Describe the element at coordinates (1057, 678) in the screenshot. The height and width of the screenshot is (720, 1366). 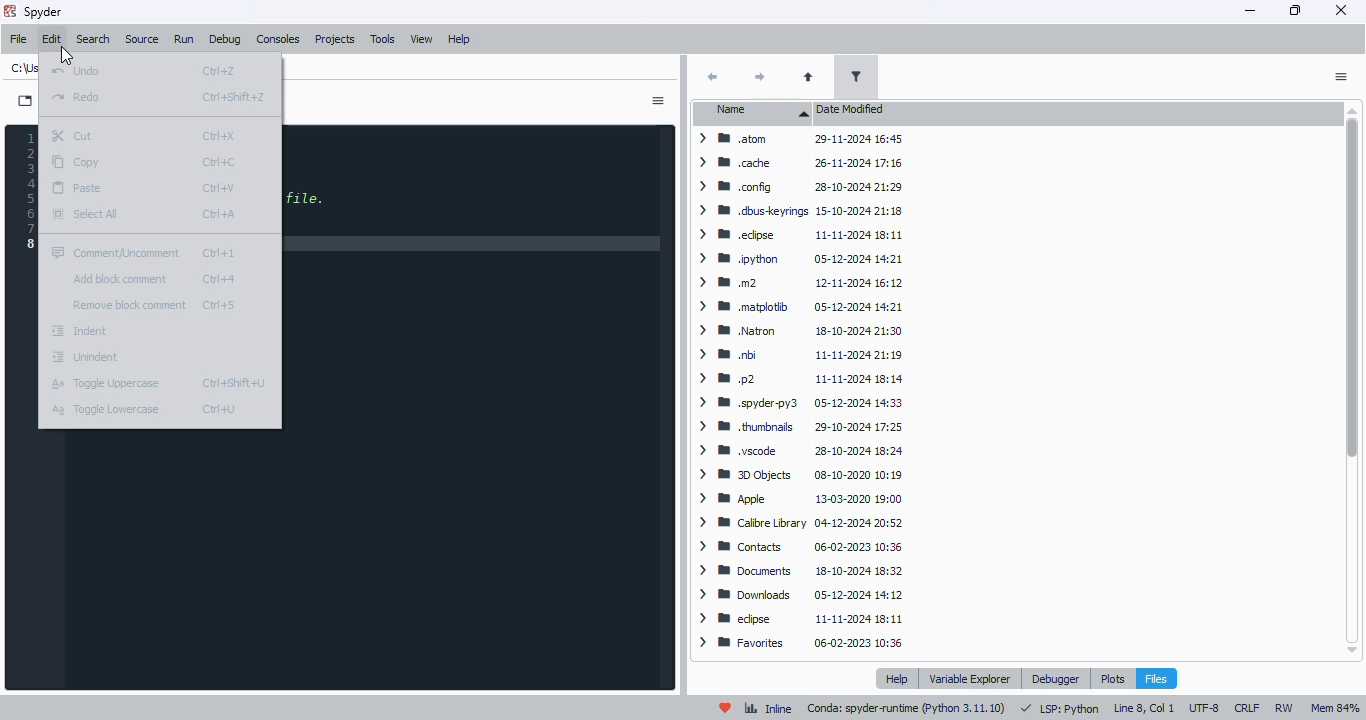
I see `debugger` at that location.